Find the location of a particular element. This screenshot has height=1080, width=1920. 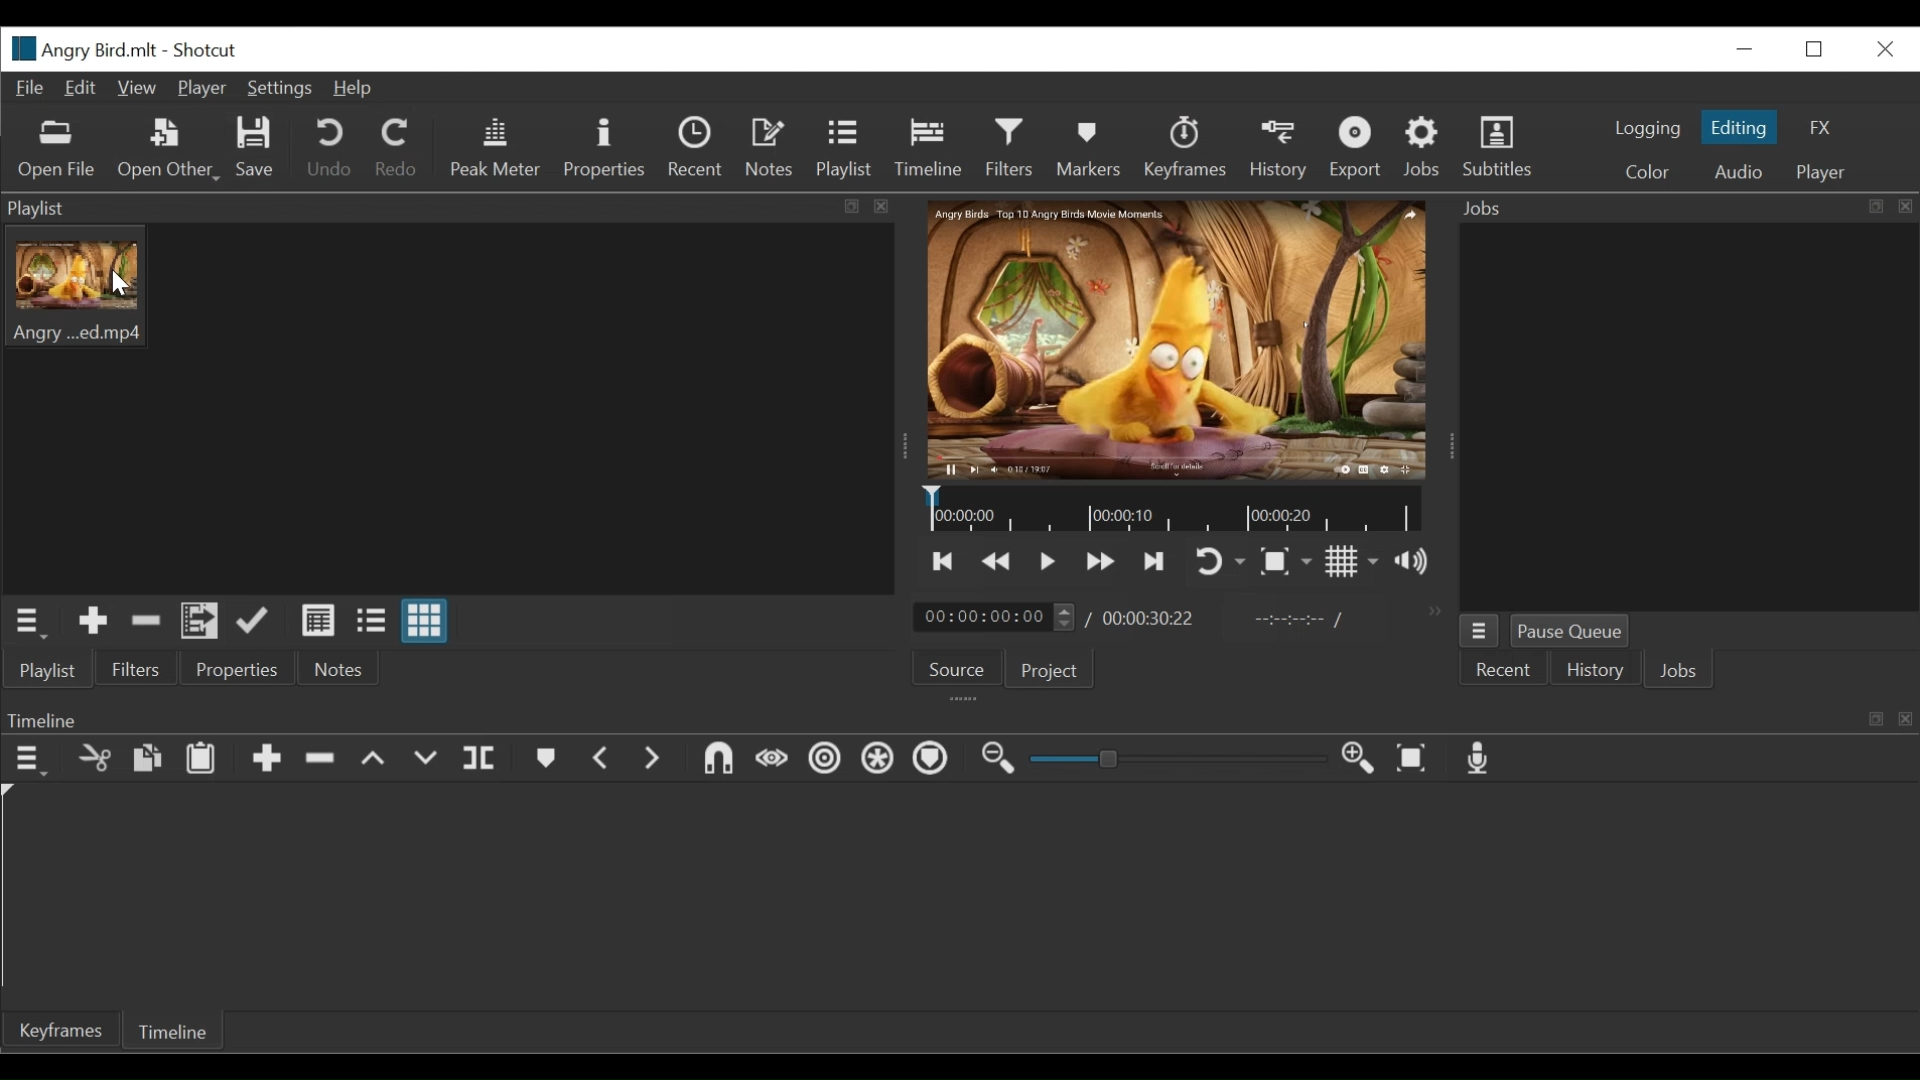

Total duration is located at coordinates (1150, 619).